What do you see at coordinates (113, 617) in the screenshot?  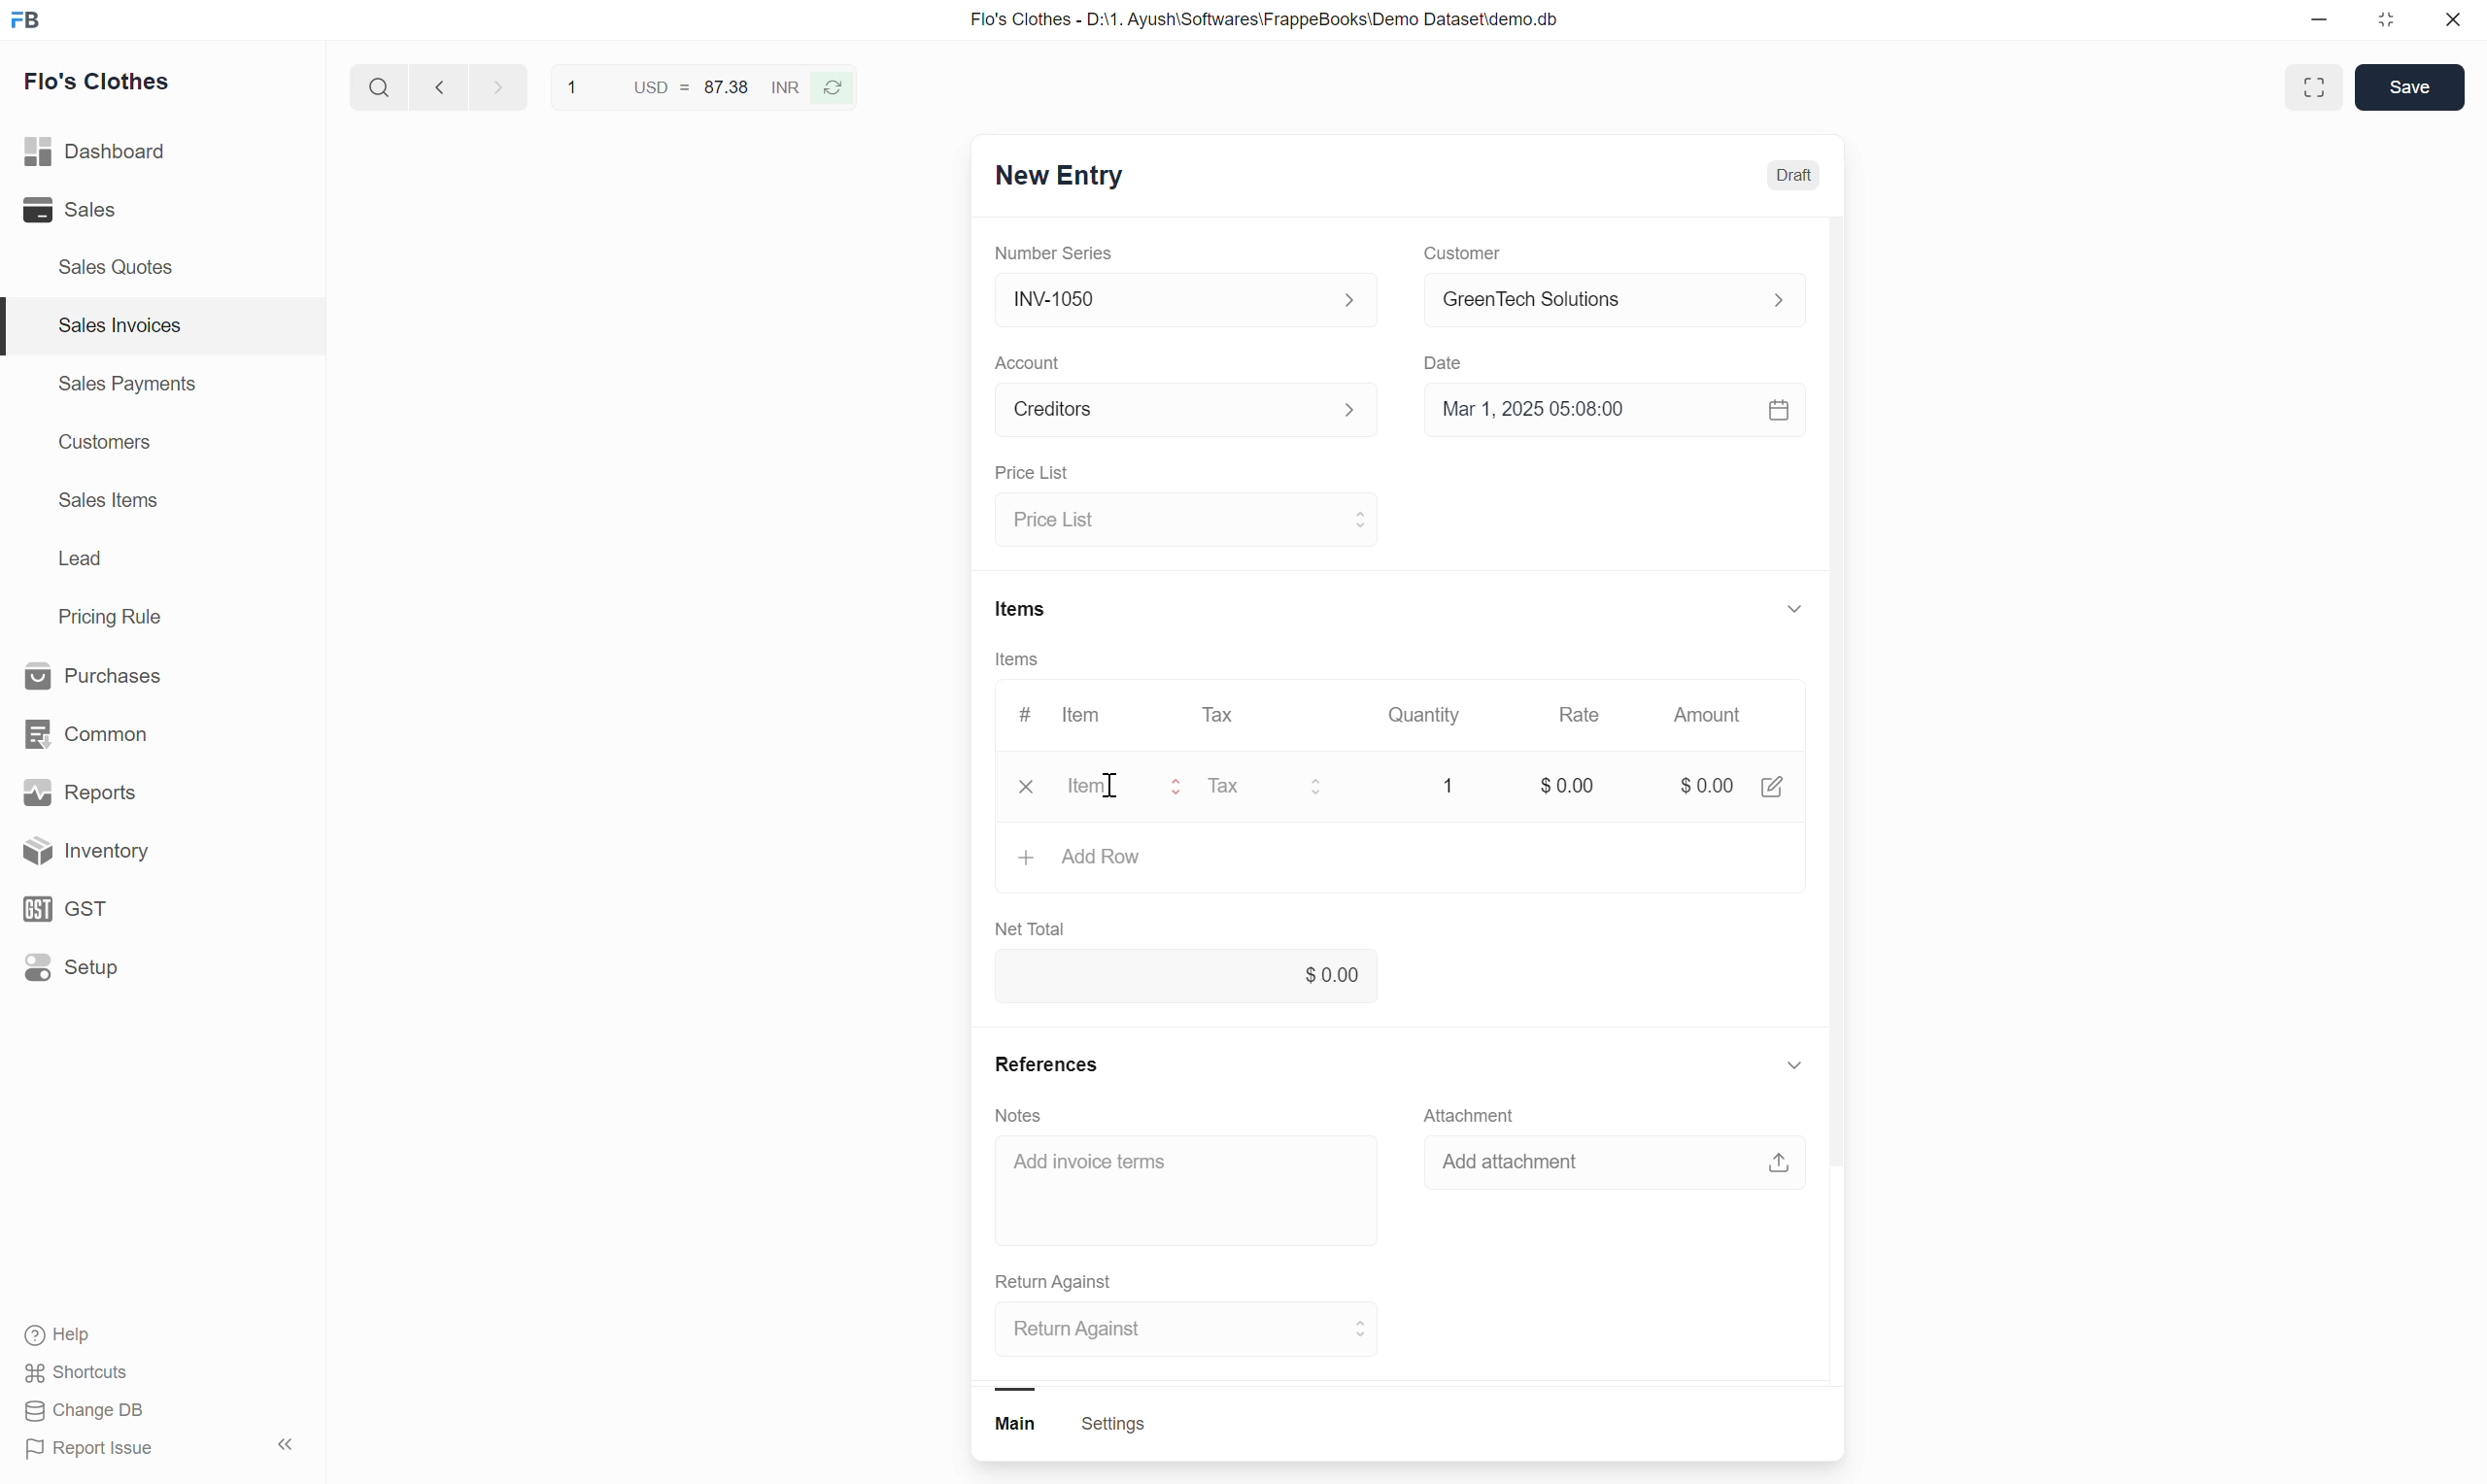 I see `Pricing Rule` at bounding box center [113, 617].